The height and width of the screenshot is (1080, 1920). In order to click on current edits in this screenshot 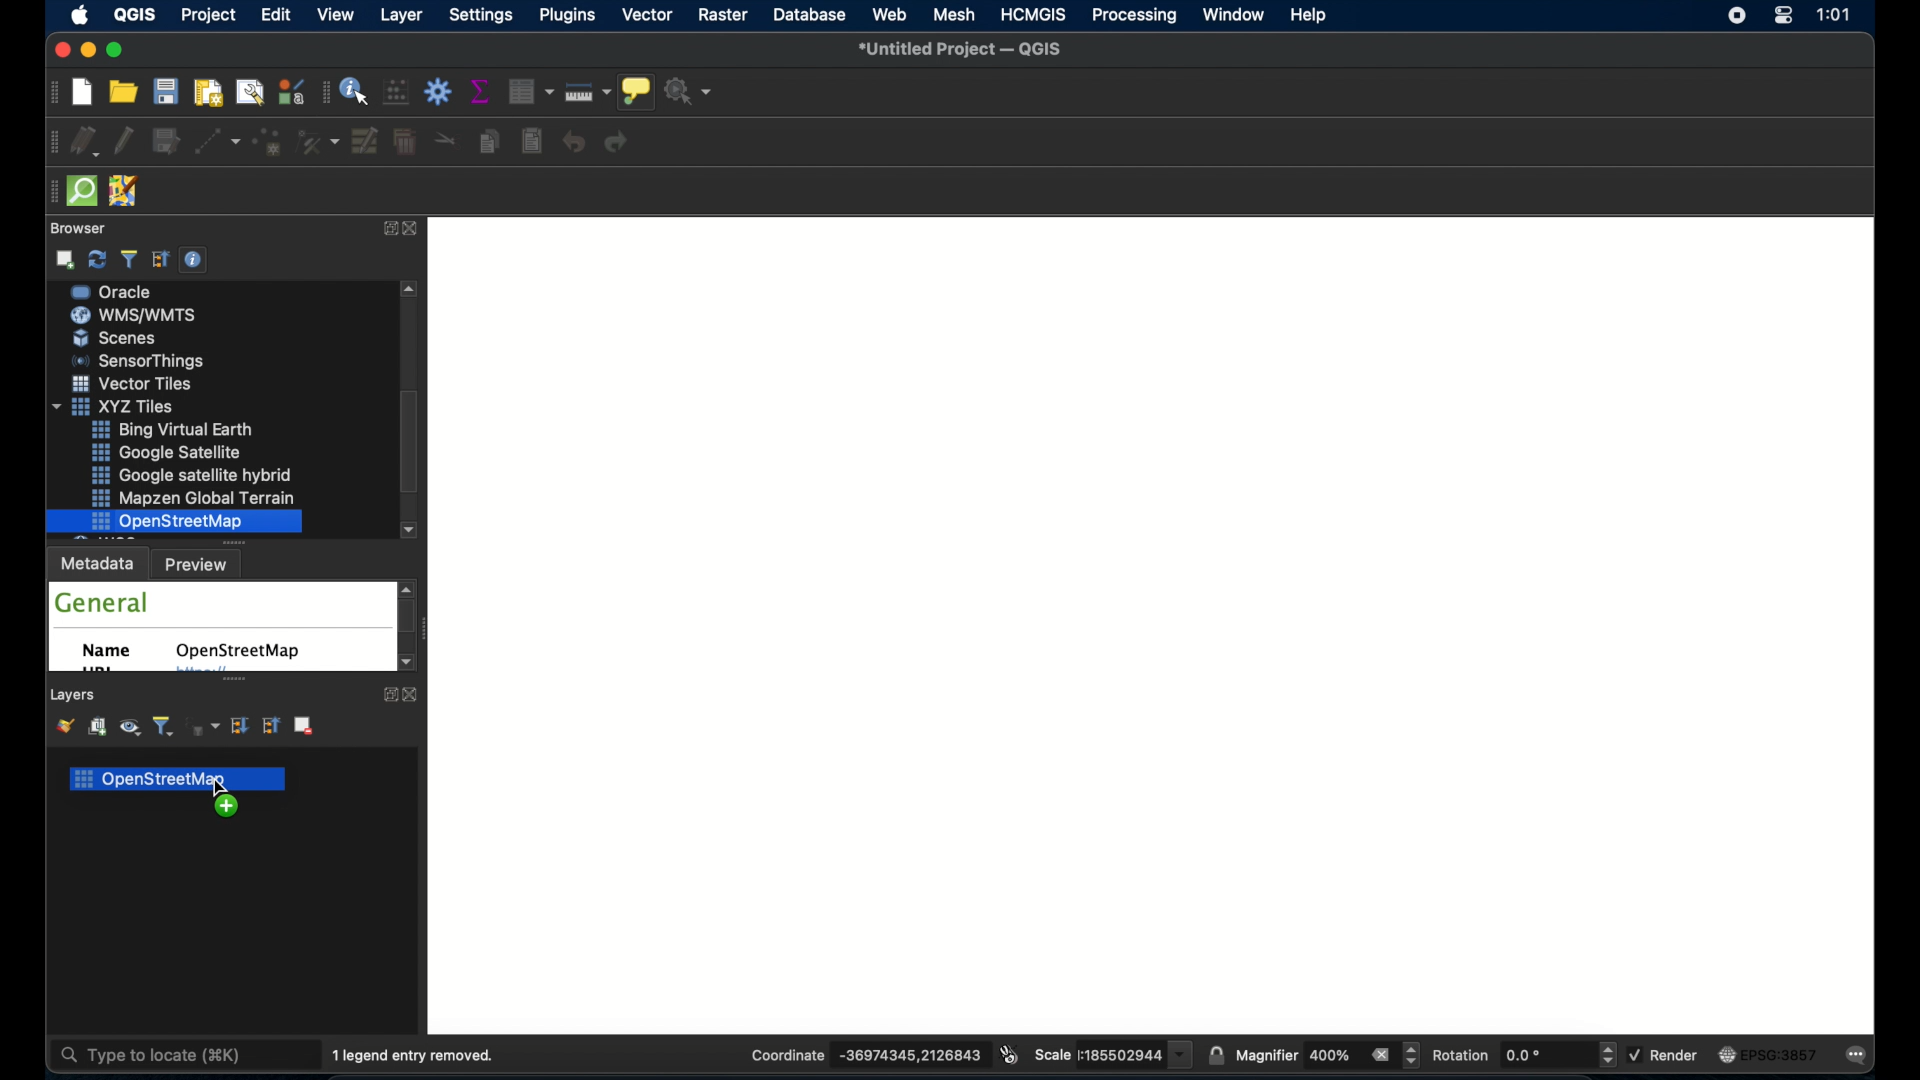, I will do `click(84, 142)`.